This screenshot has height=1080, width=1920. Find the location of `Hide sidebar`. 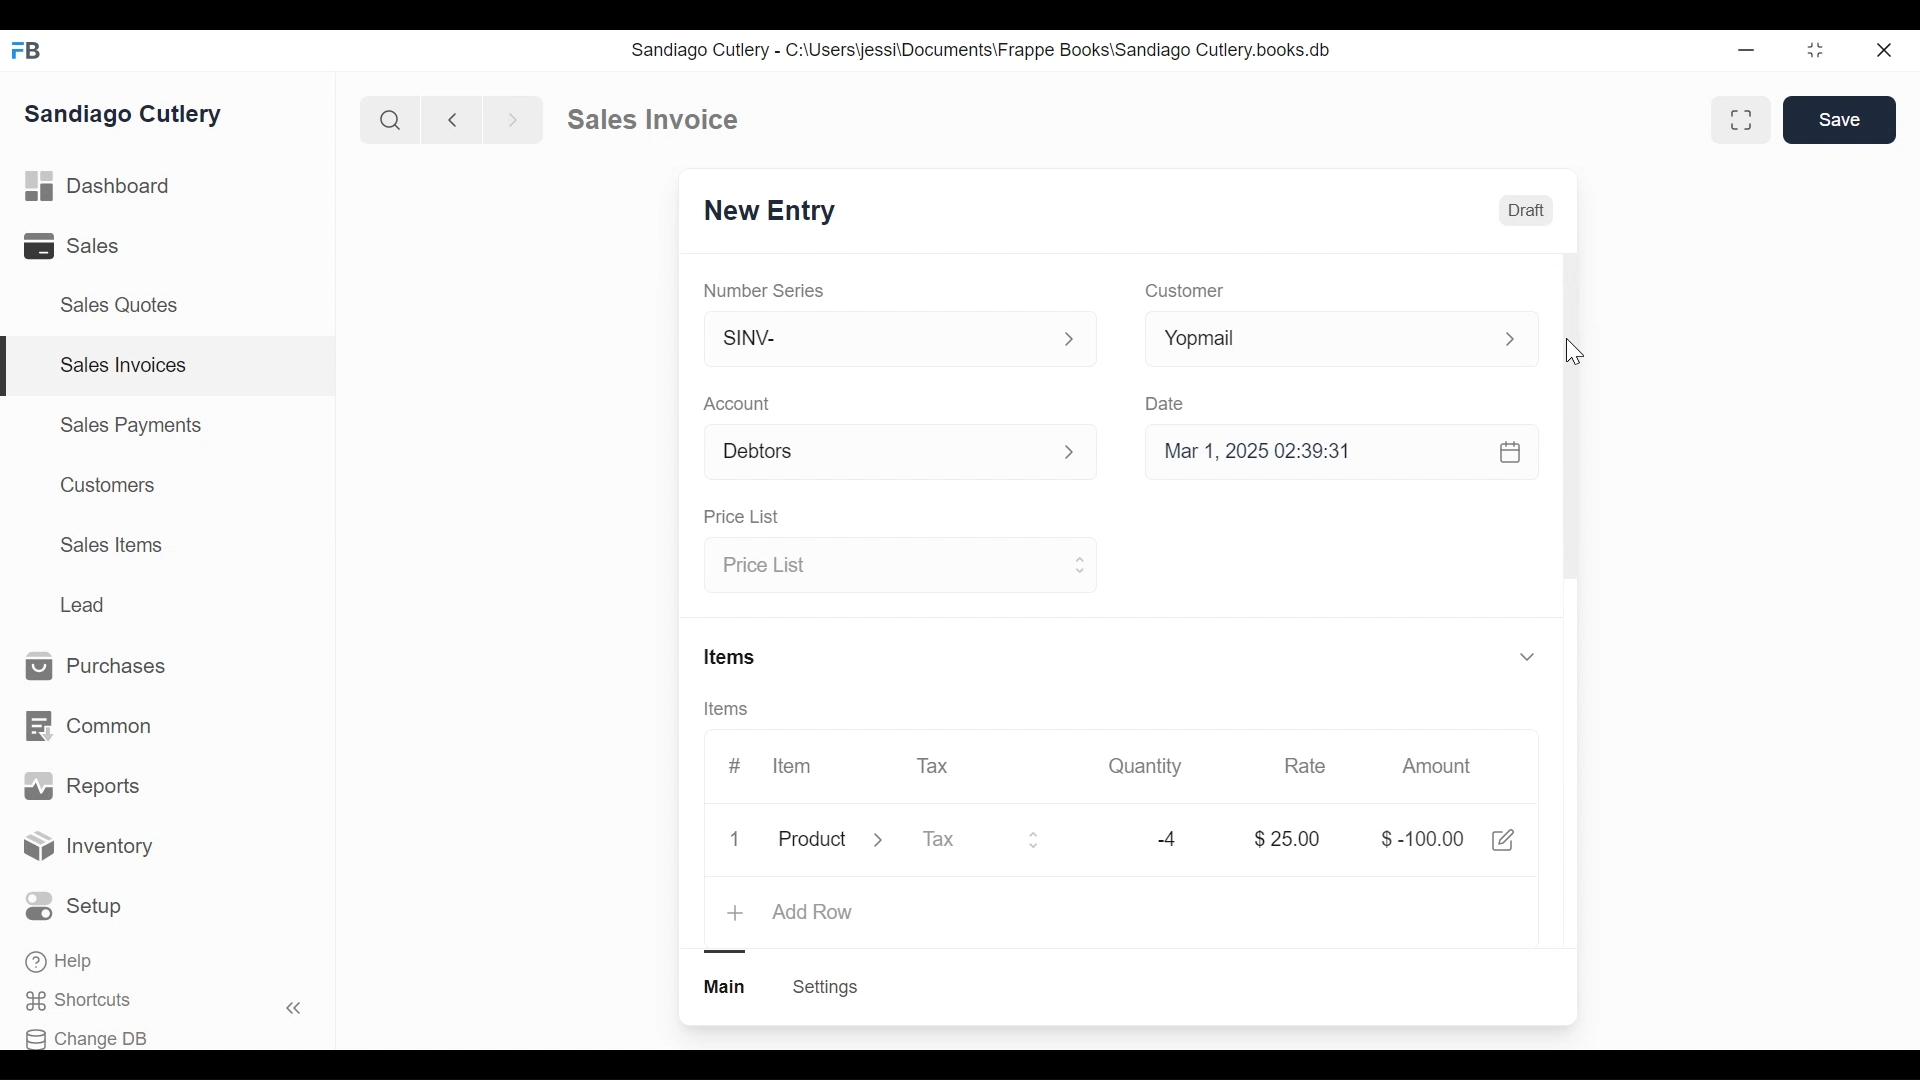

Hide sidebar is located at coordinates (295, 1008).